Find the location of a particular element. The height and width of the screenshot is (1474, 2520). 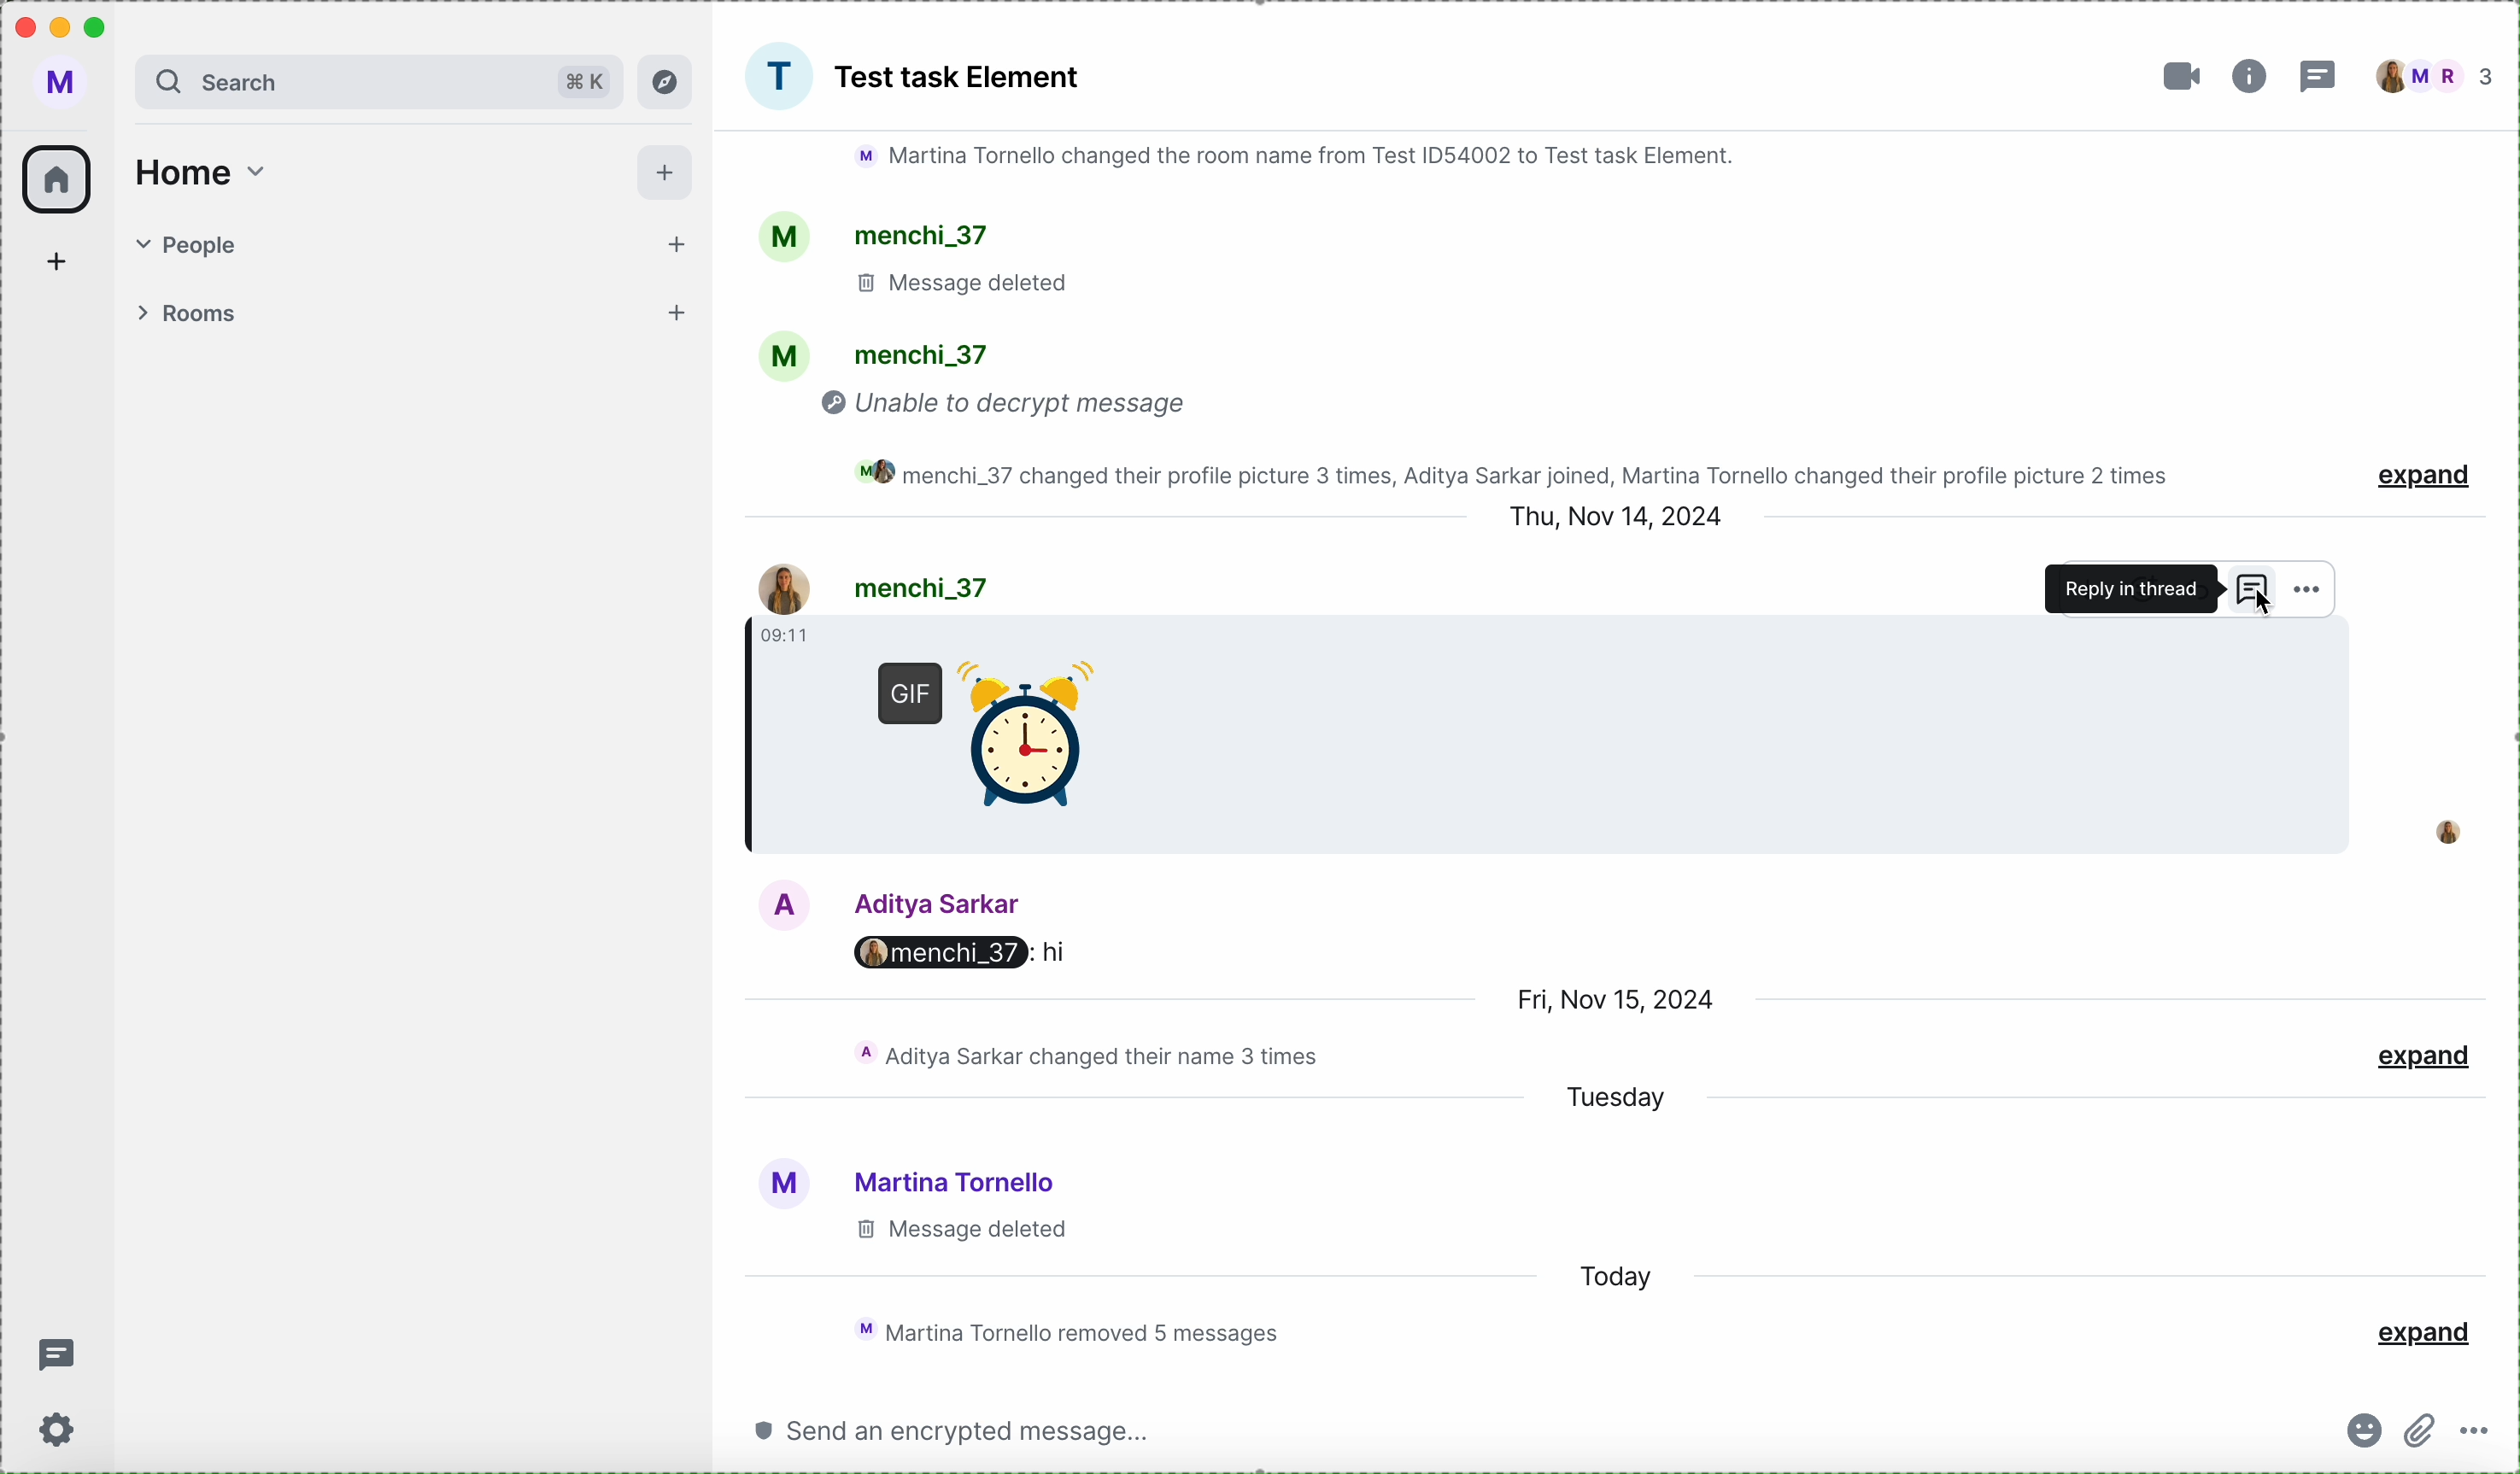

home icon is located at coordinates (58, 179).